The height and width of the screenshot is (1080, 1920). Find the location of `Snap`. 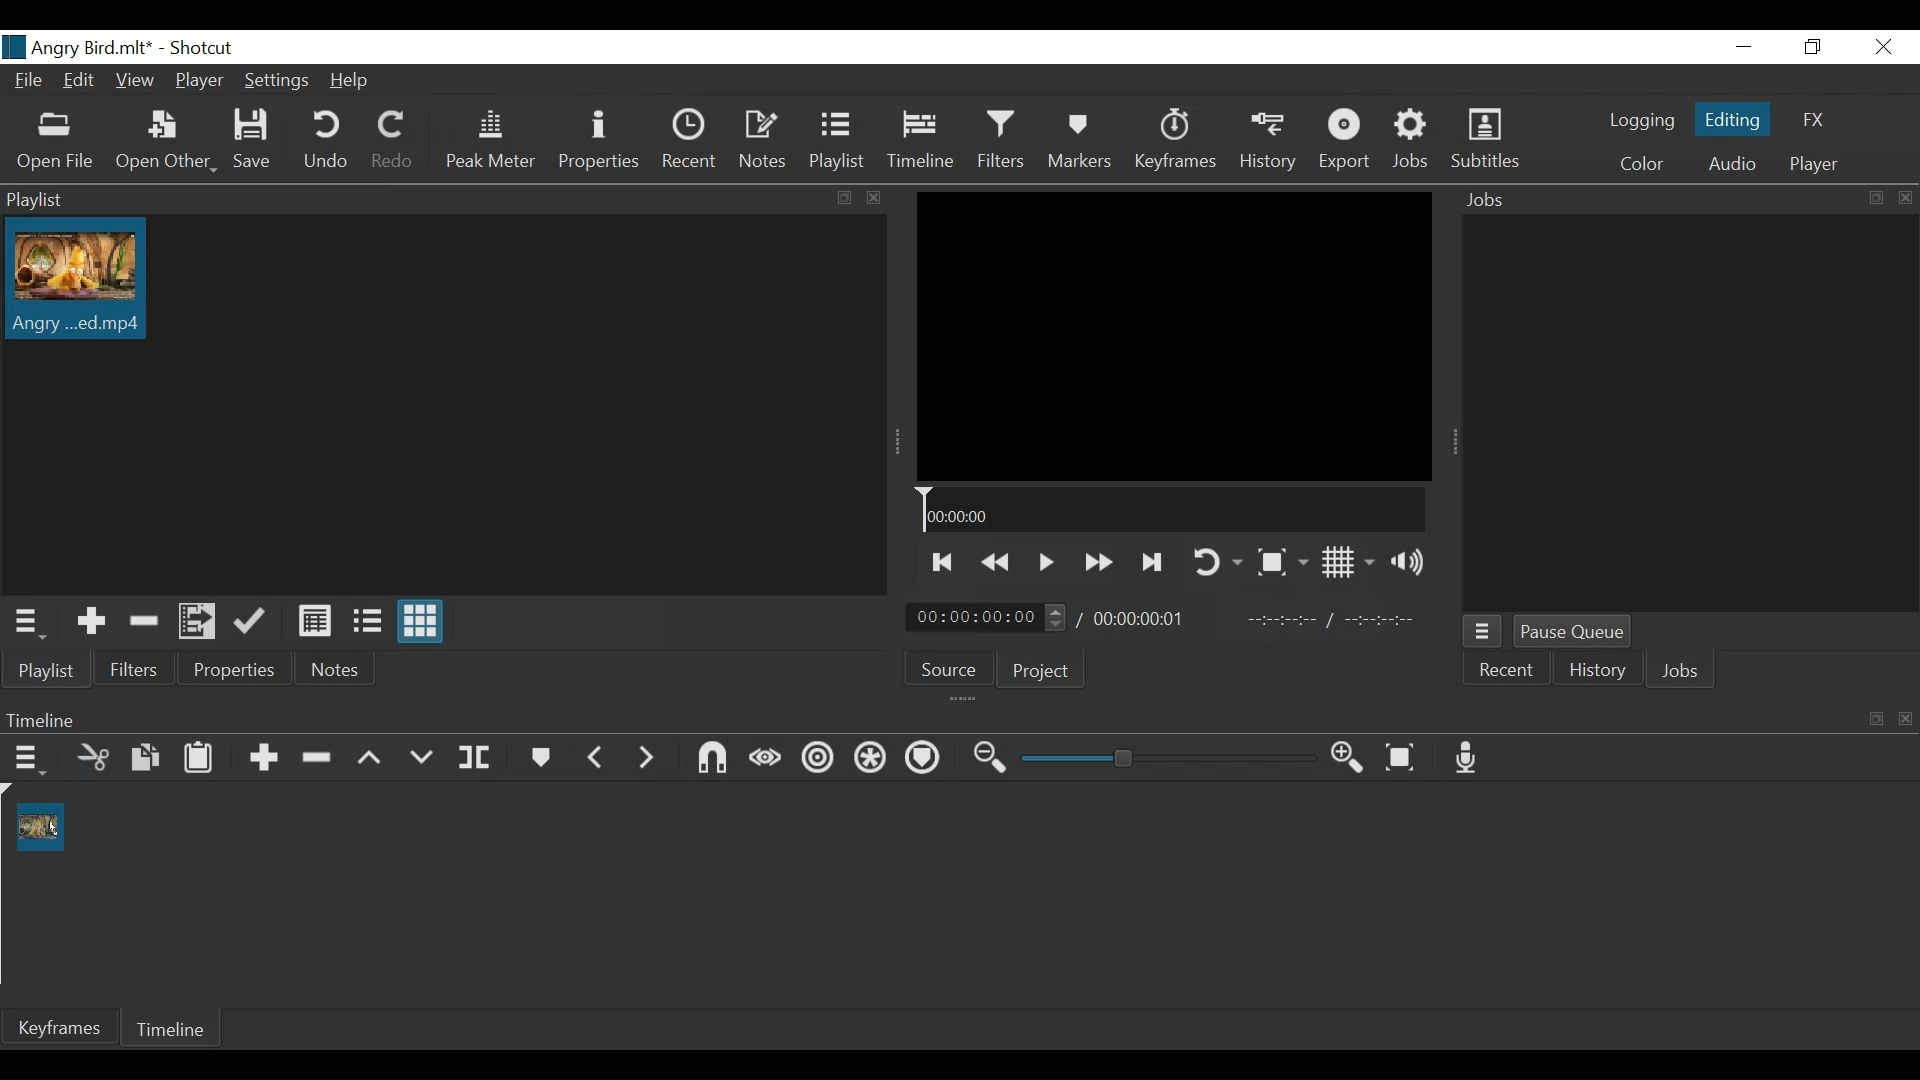

Snap is located at coordinates (711, 758).